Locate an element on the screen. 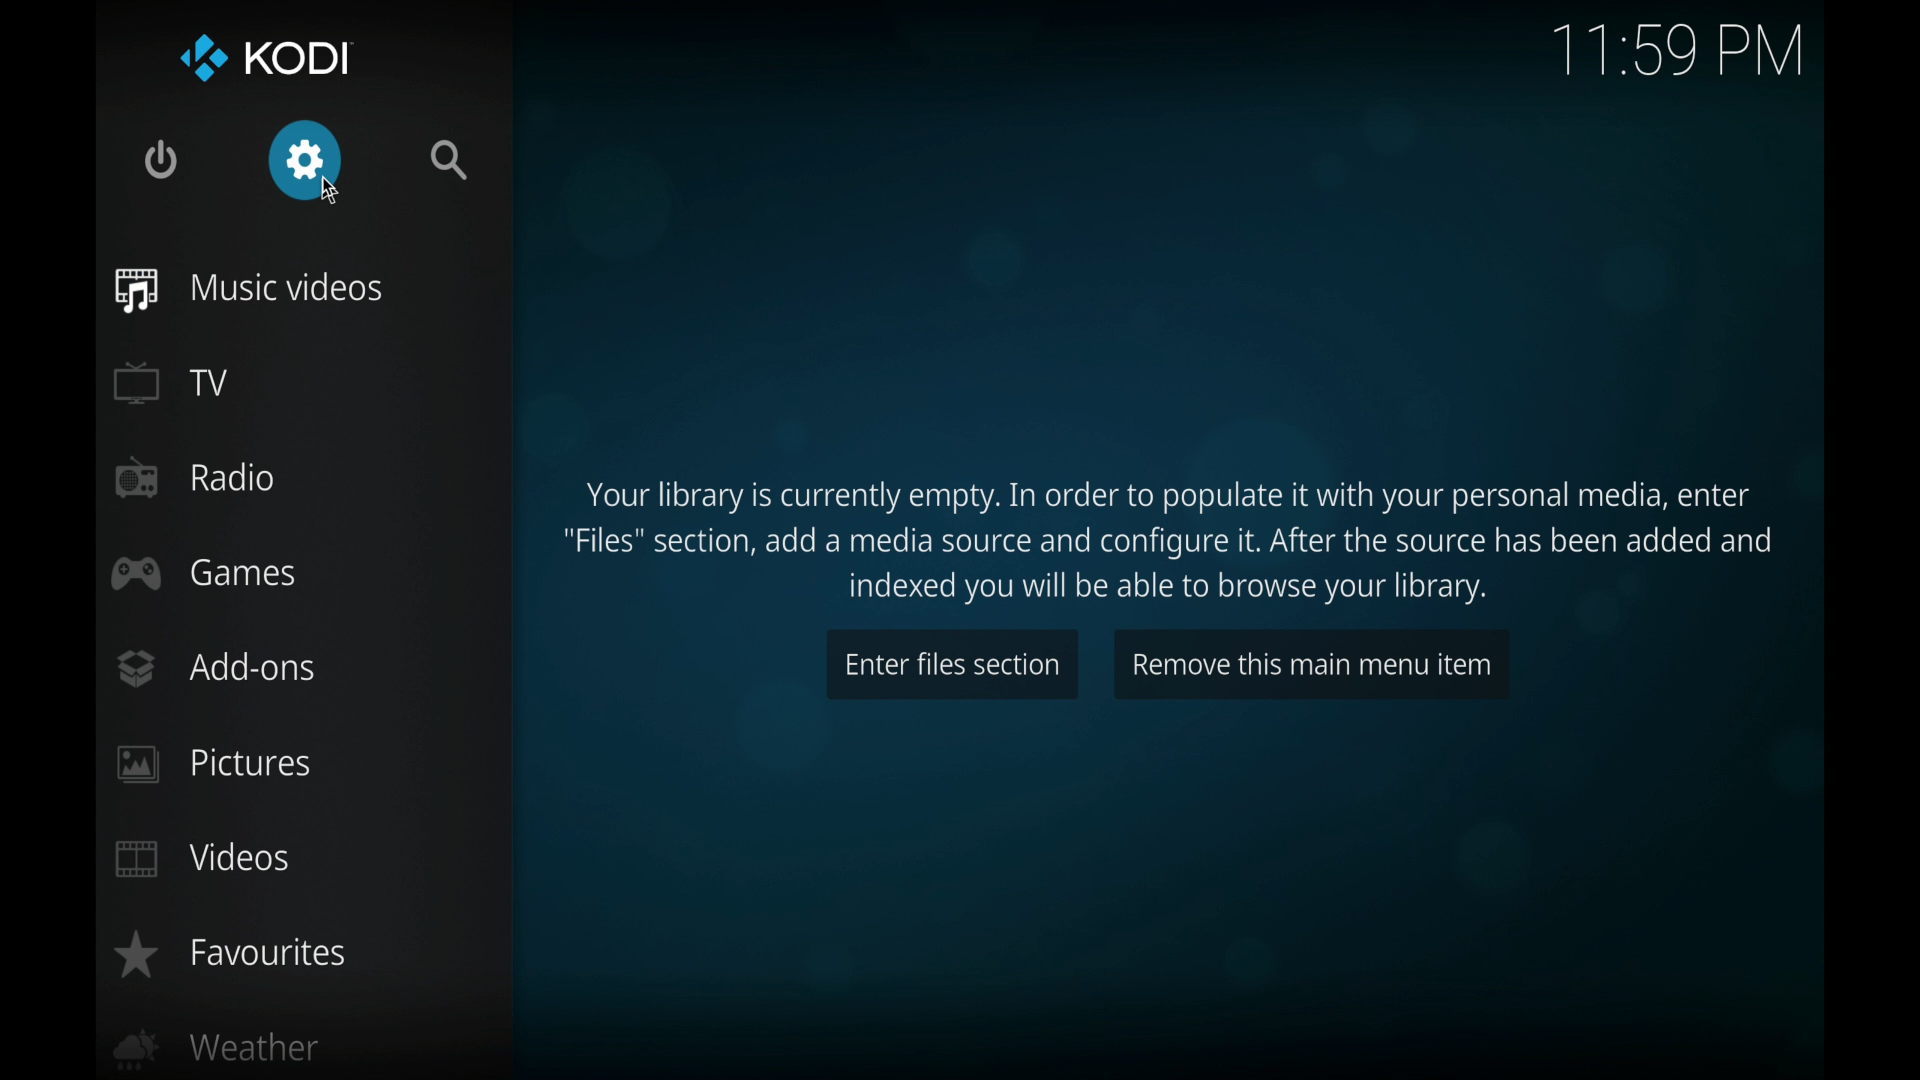  quit kodi is located at coordinates (162, 159).